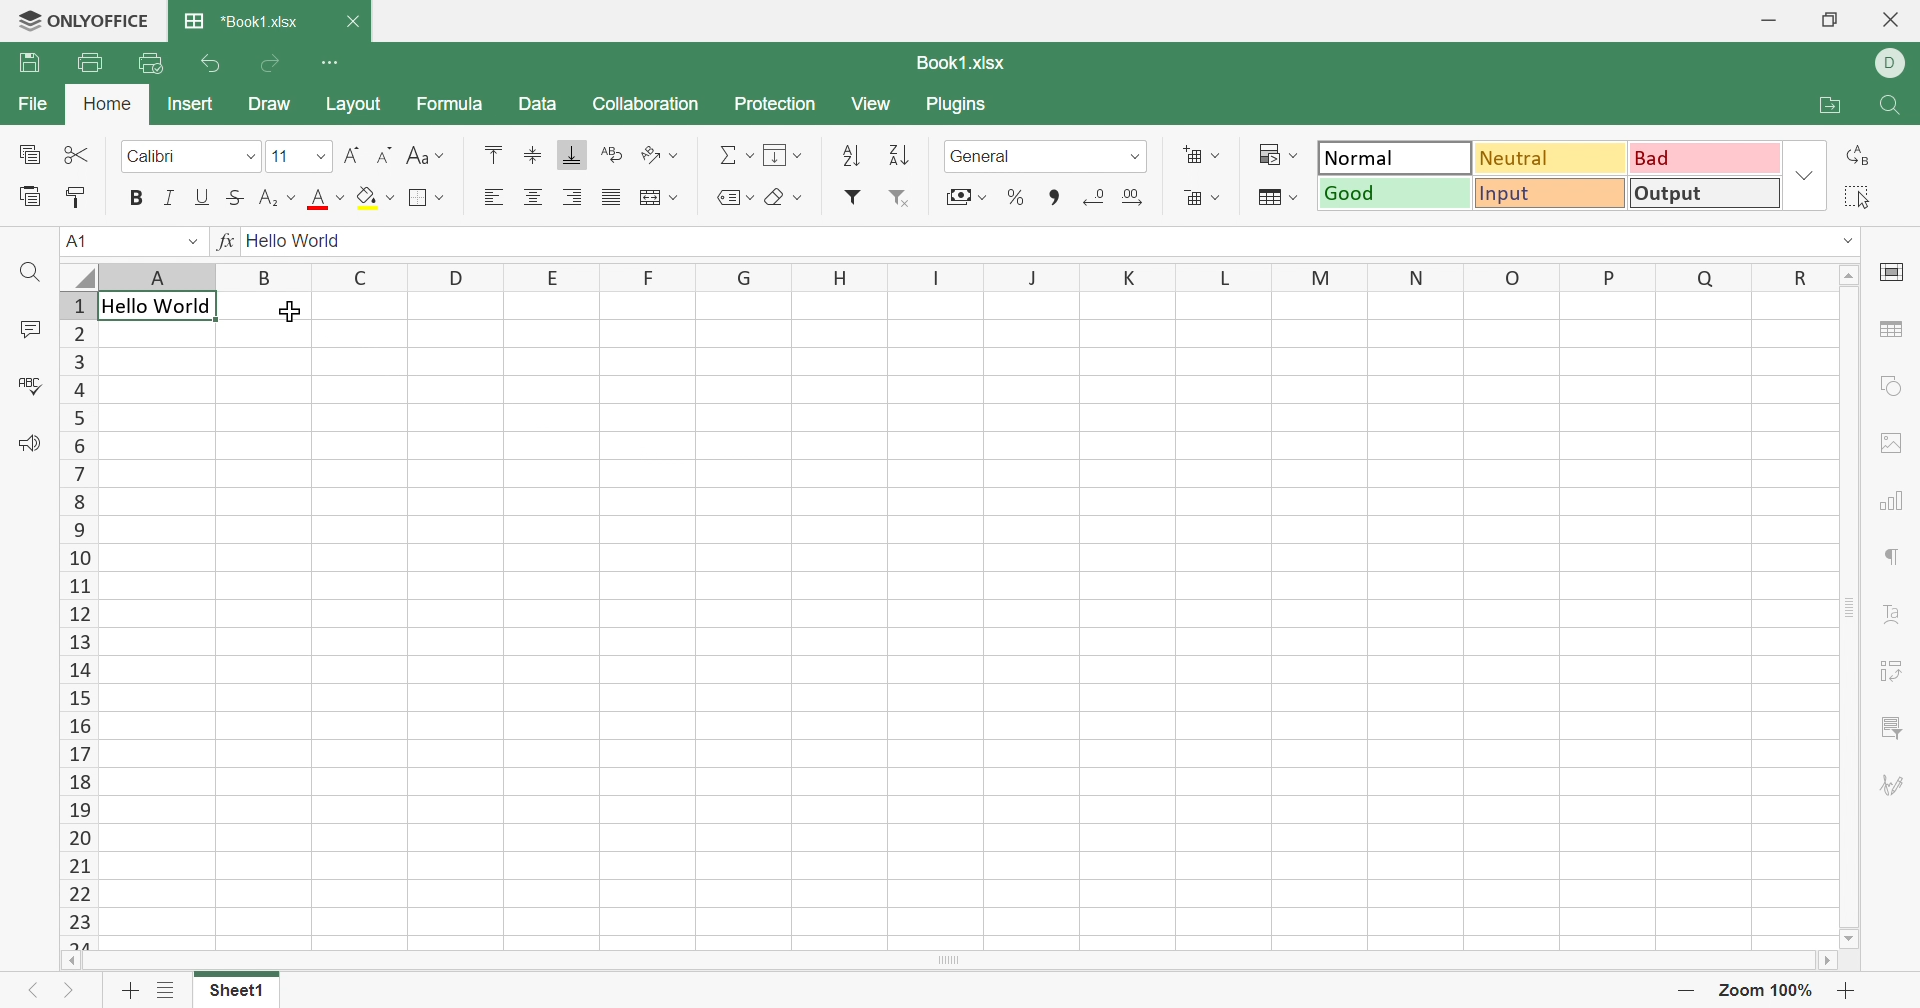  What do you see at coordinates (1891, 729) in the screenshot?
I see `slicer settings` at bounding box center [1891, 729].